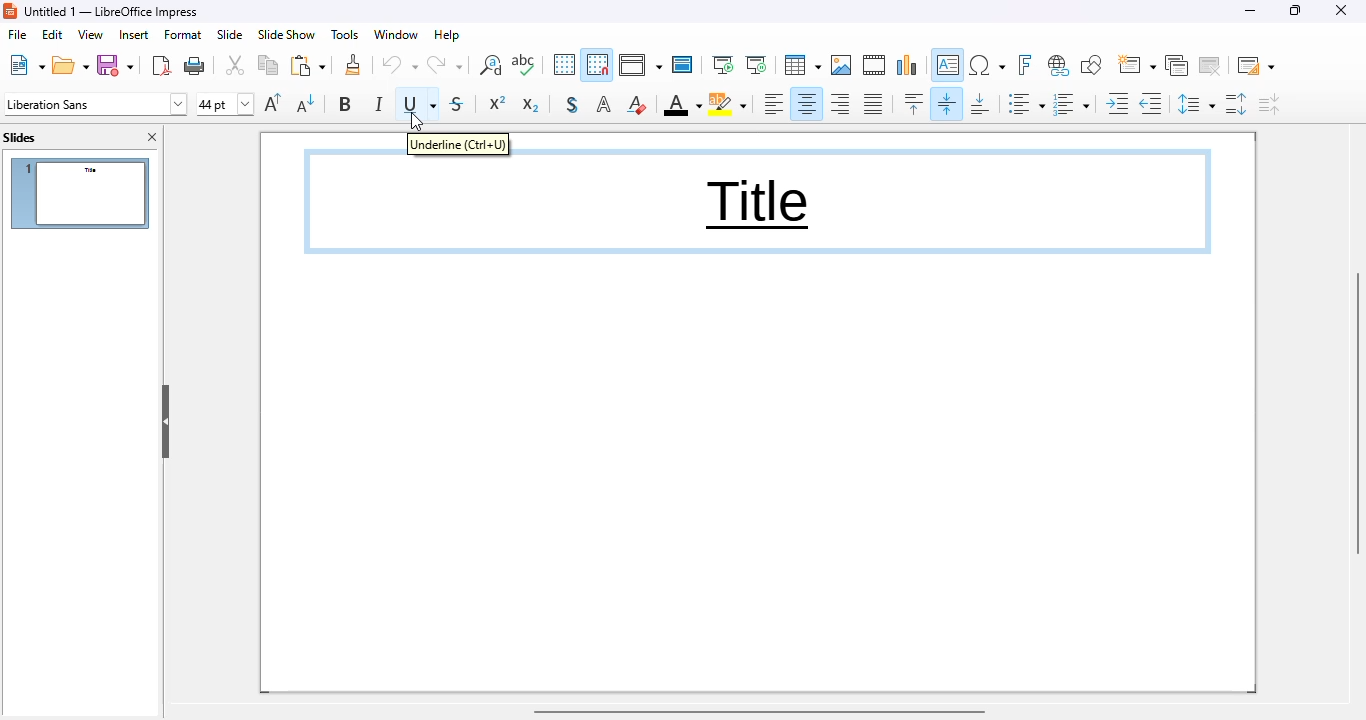  What do you see at coordinates (756, 65) in the screenshot?
I see `start from current slide` at bounding box center [756, 65].